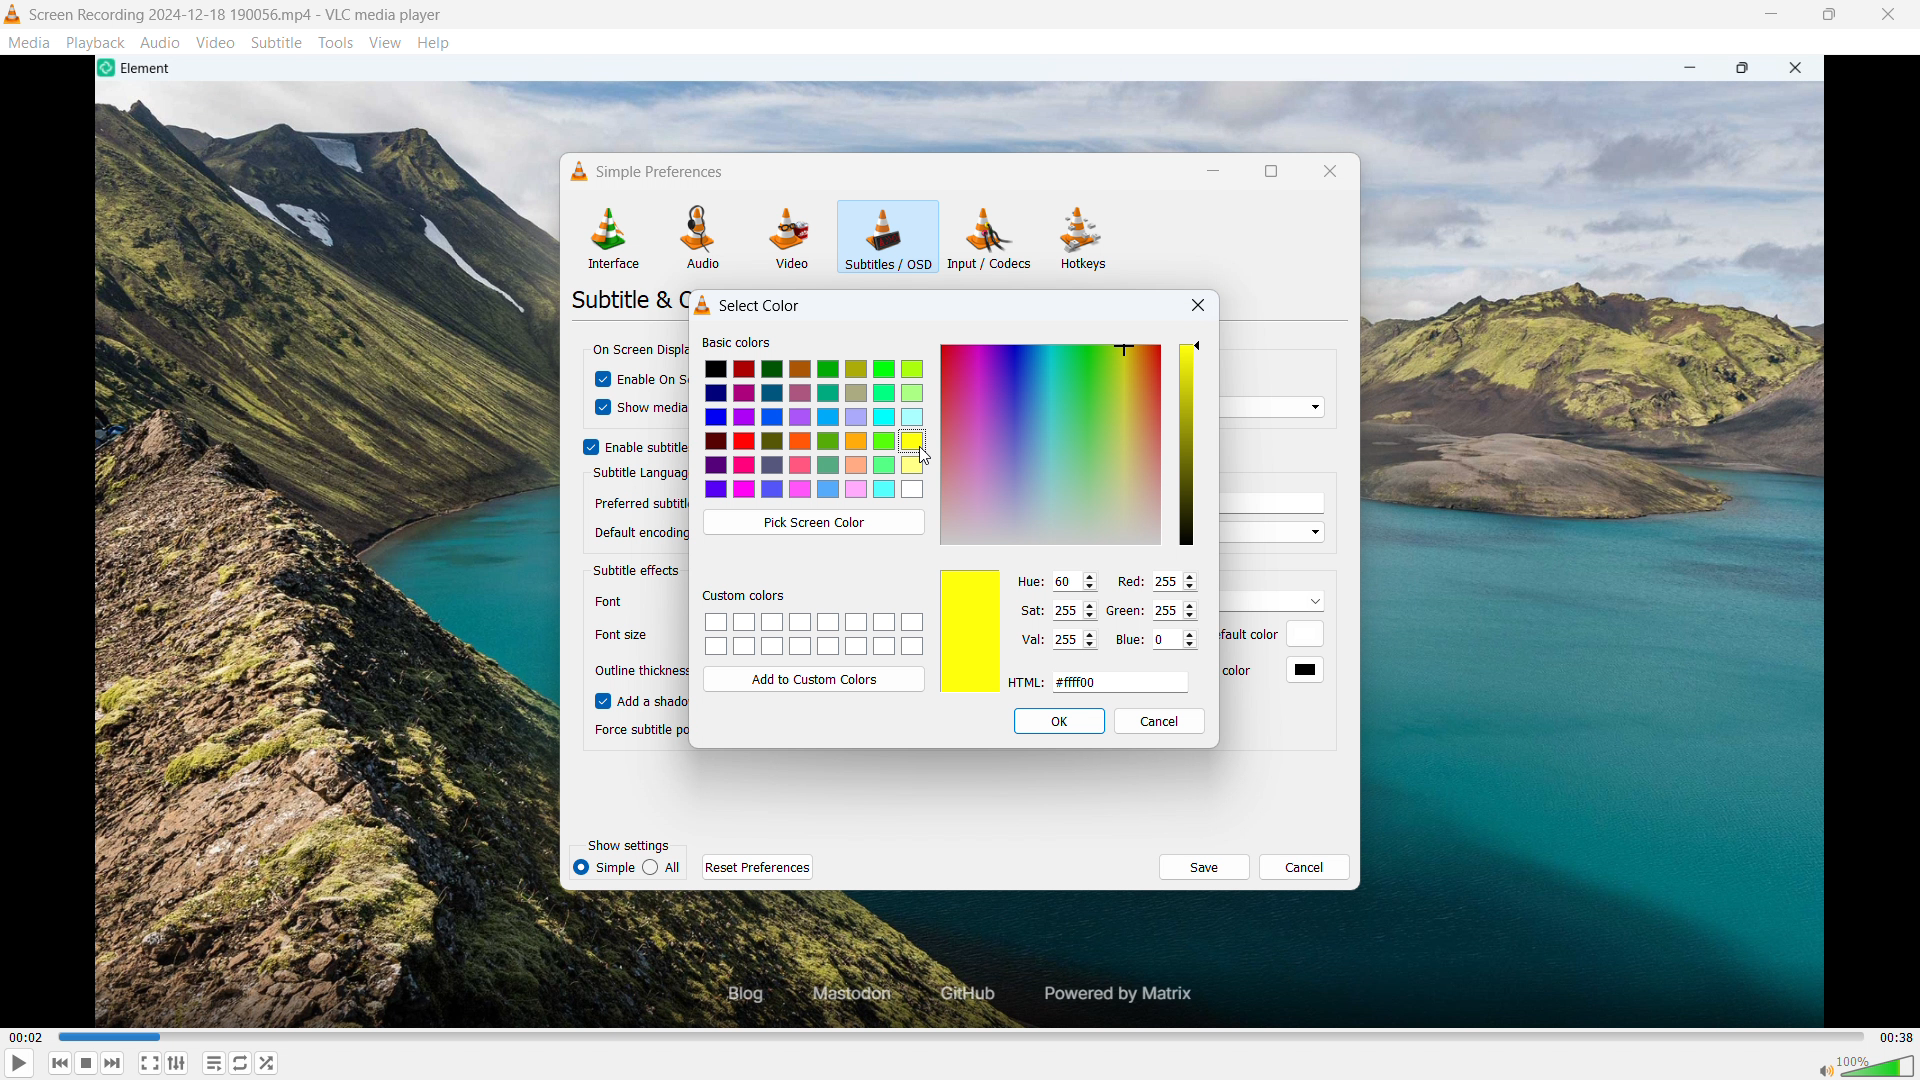  What do you see at coordinates (628, 845) in the screenshot?
I see `Show settings` at bounding box center [628, 845].